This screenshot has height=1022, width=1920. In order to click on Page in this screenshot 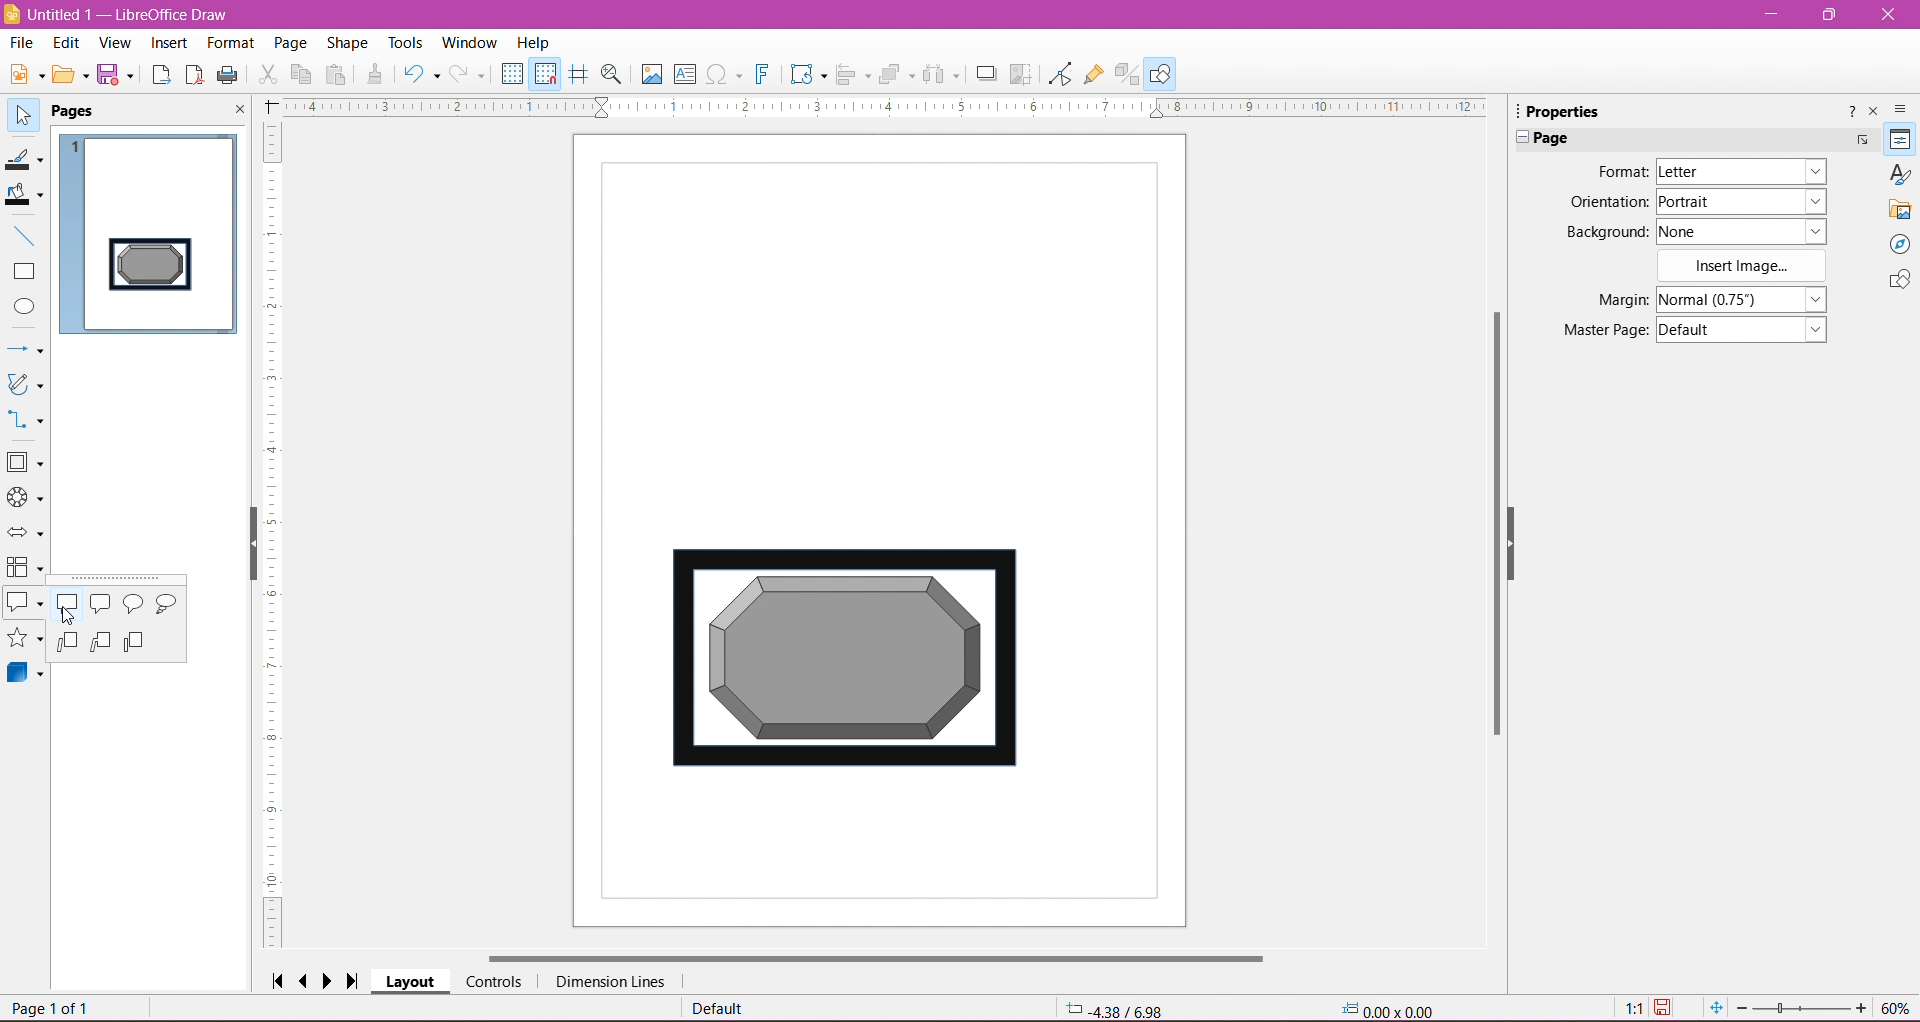, I will do `click(1559, 138)`.